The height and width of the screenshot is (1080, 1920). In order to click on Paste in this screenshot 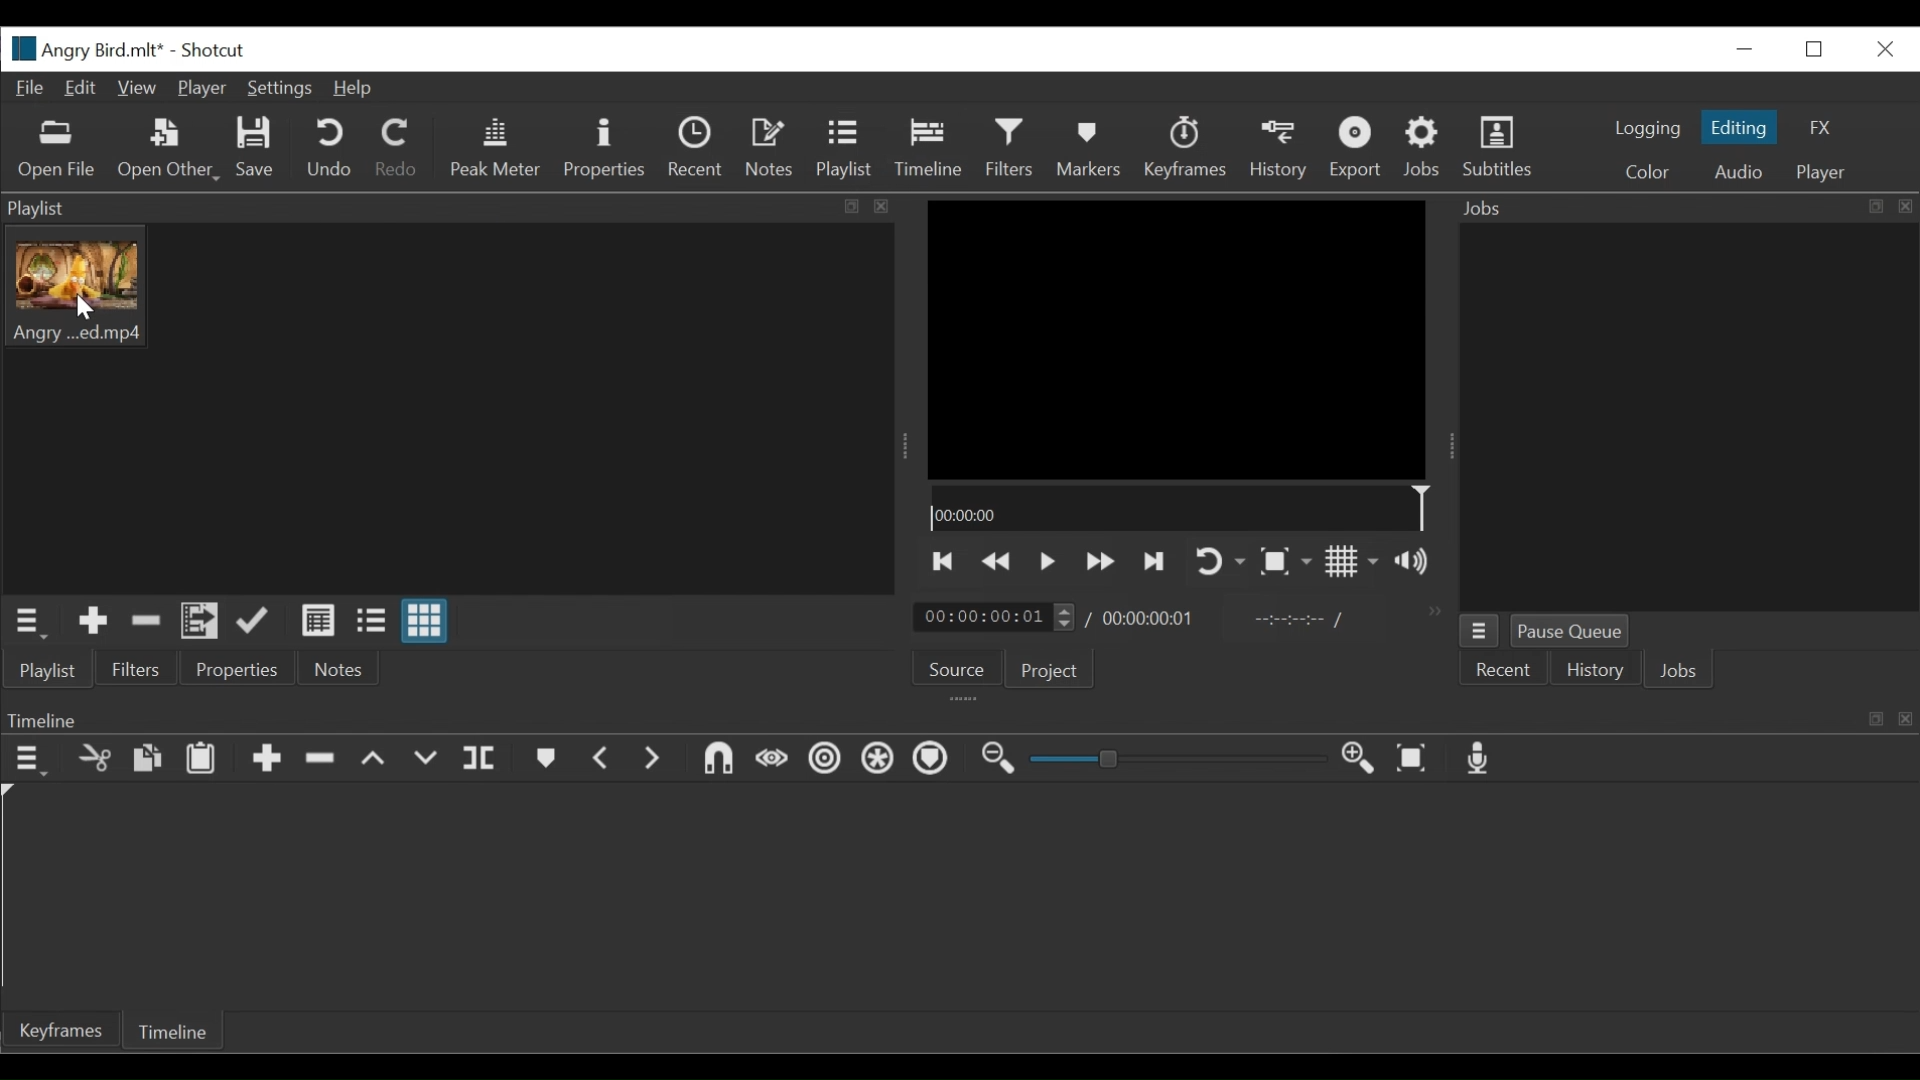, I will do `click(200, 759)`.